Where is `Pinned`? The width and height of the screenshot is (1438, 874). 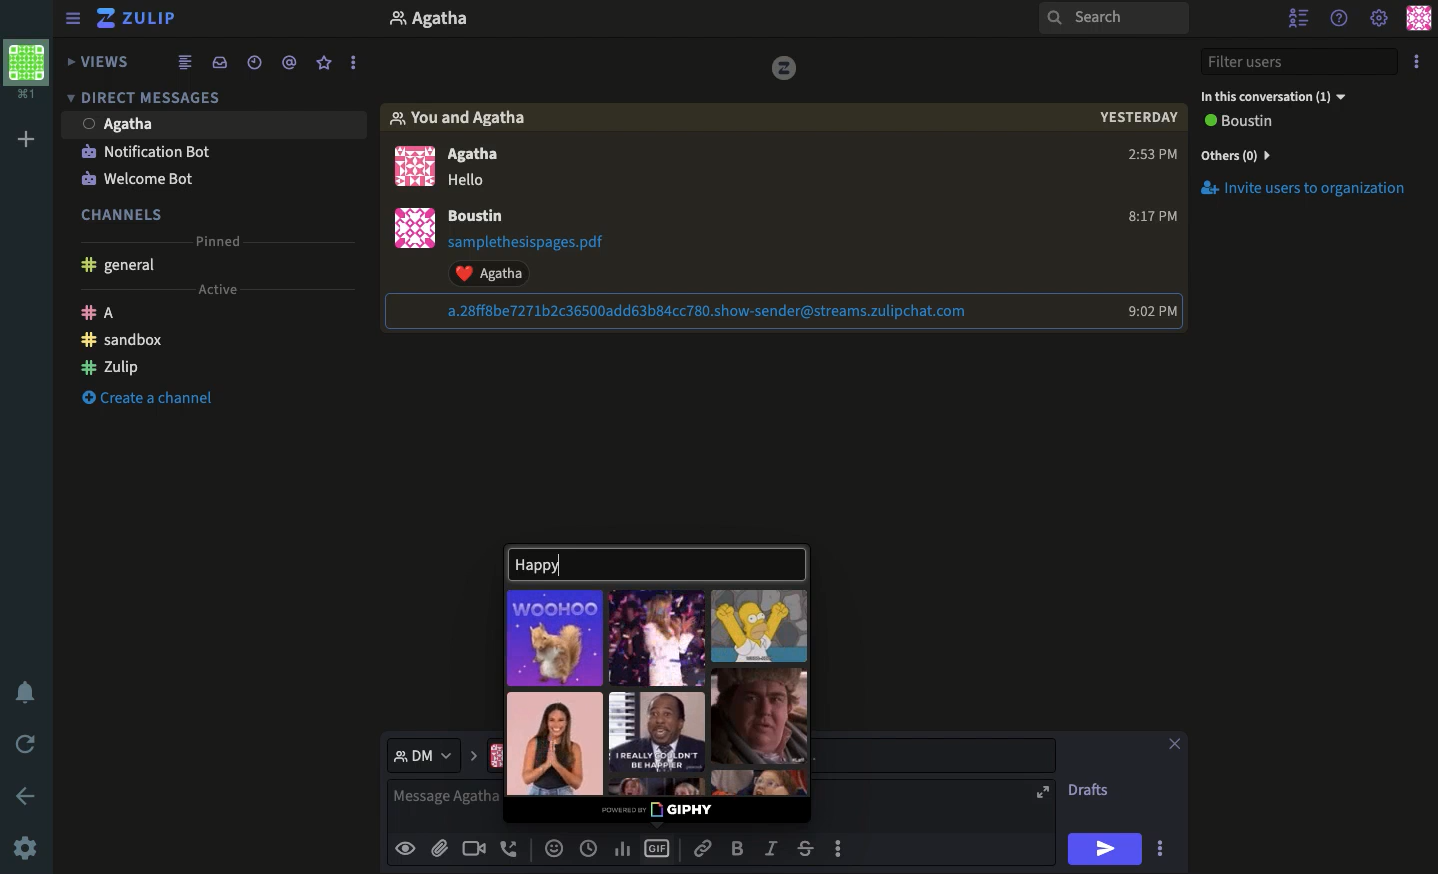
Pinned is located at coordinates (227, 236).